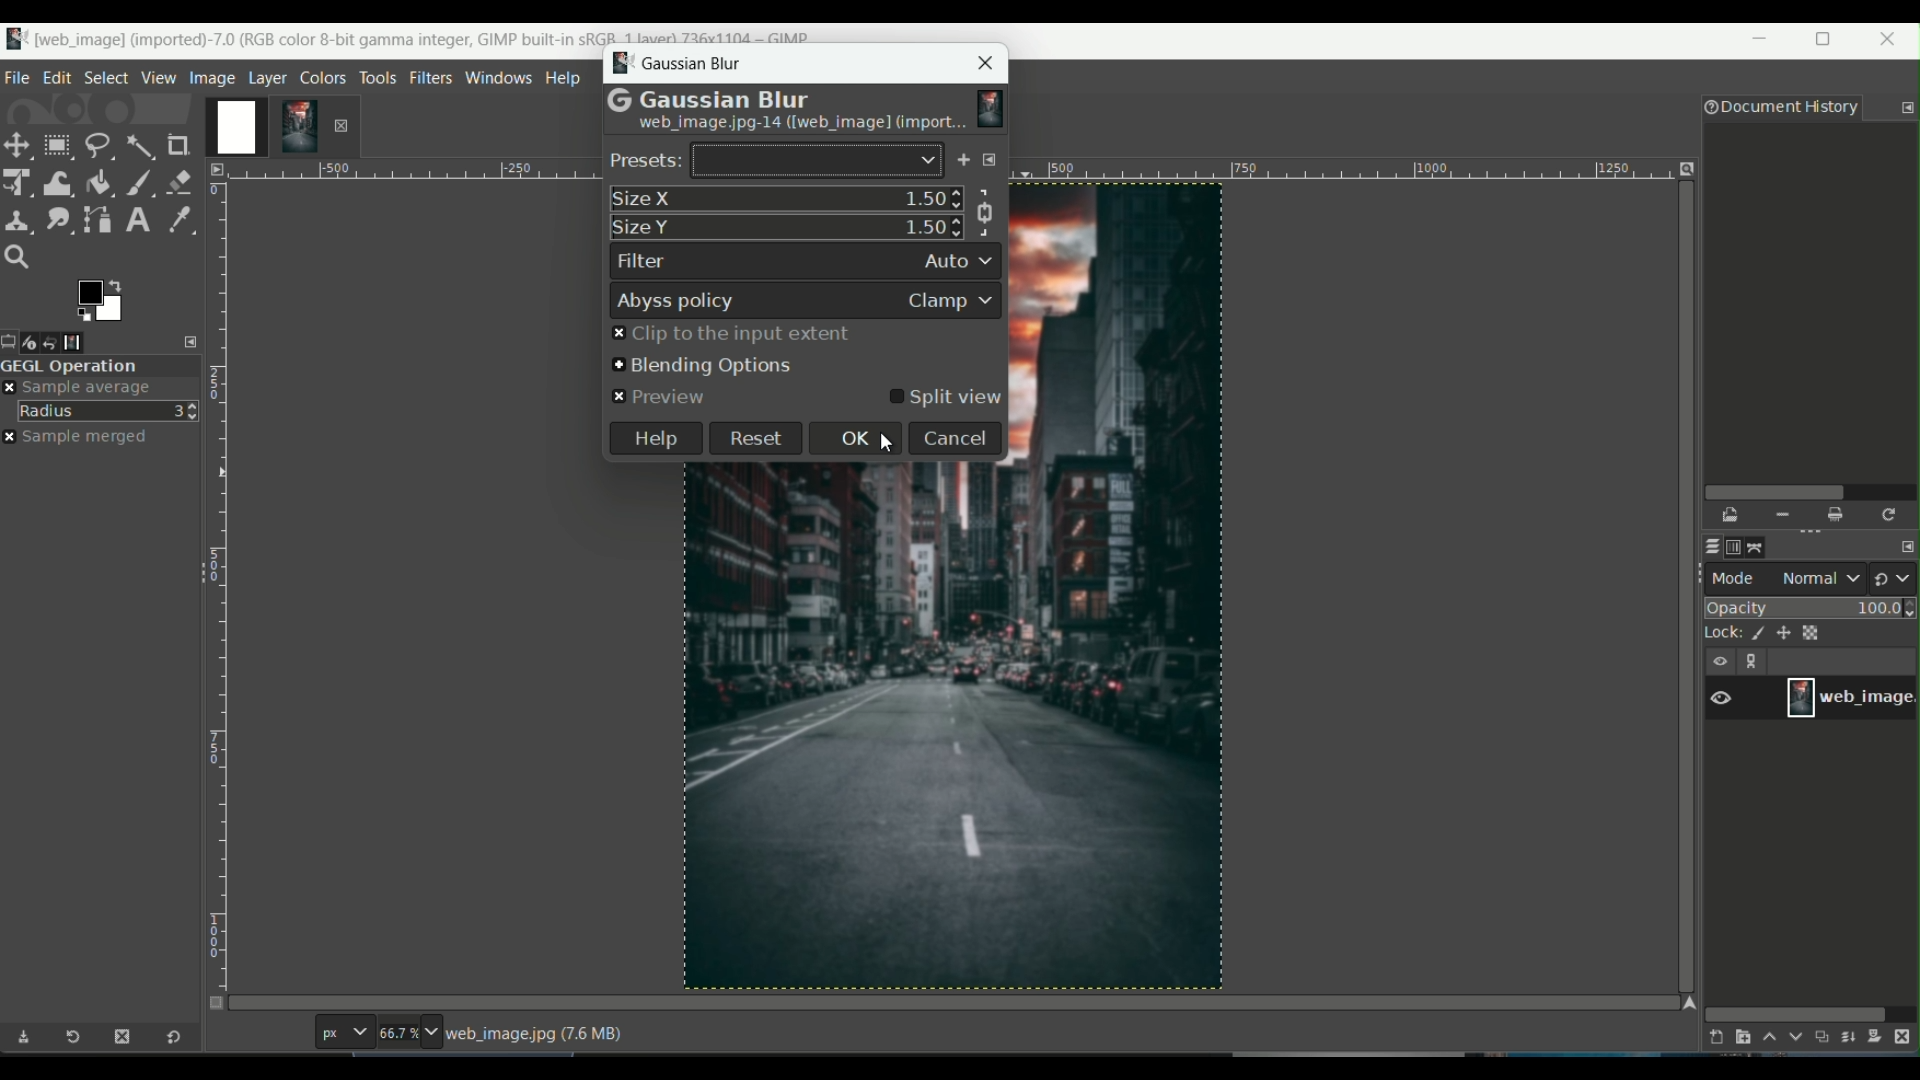 This screenshot has width=1920, height=1080. What do you see at coordinates (22, 258) in the screenshot?
I see `zoom tool` at bounding box center [22, 258].